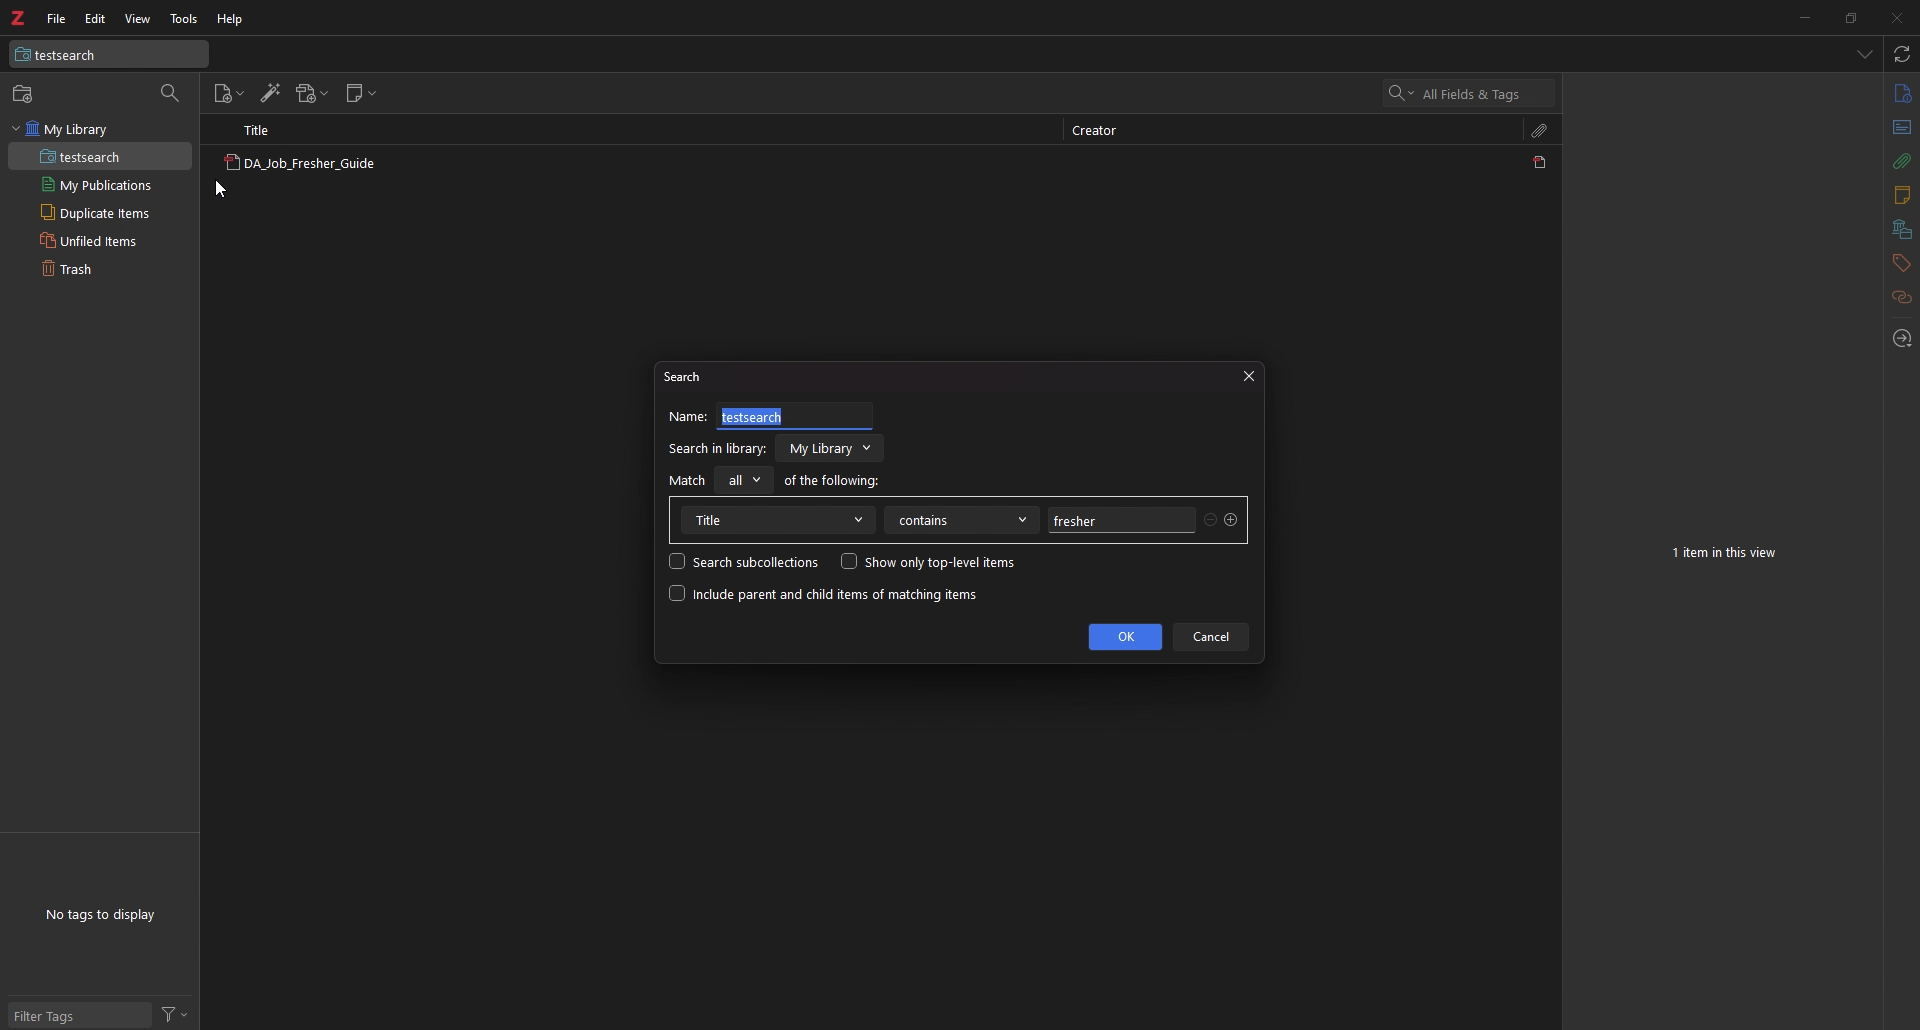  Describe the element at coordinates (1248, 377) in the screenshot. I see `close` at that location.